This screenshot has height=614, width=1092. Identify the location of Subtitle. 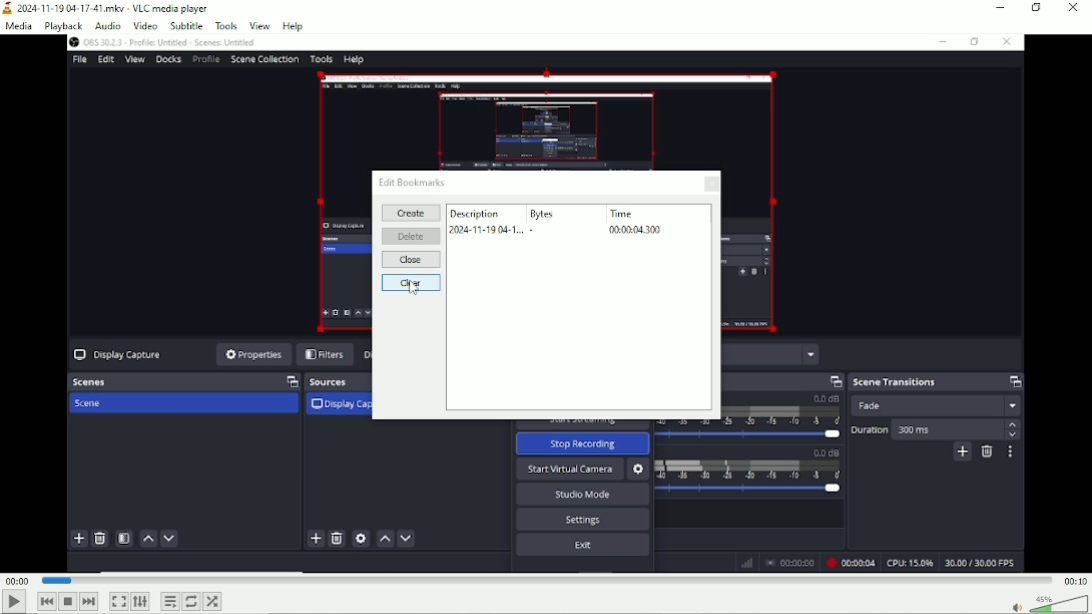
(187, 25).